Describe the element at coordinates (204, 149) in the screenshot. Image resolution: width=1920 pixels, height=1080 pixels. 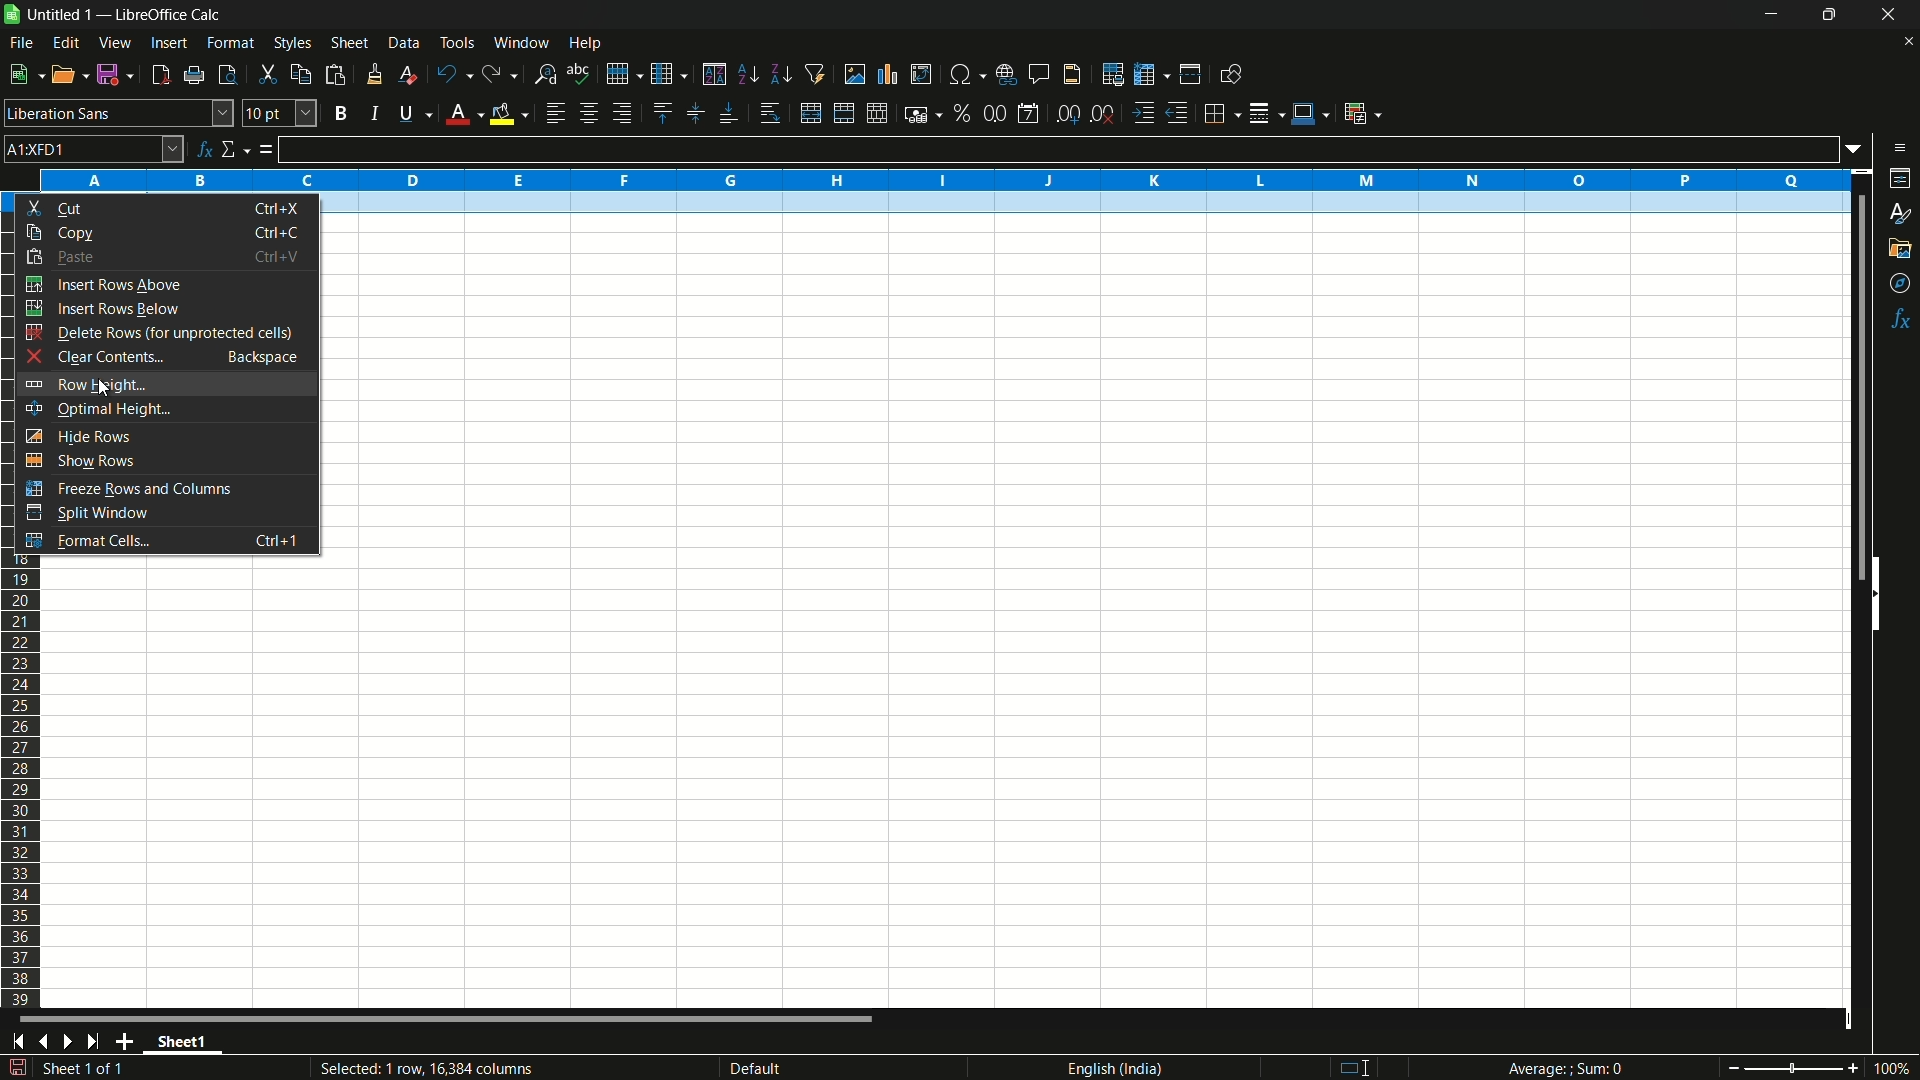
I see `function wizard` at that location.